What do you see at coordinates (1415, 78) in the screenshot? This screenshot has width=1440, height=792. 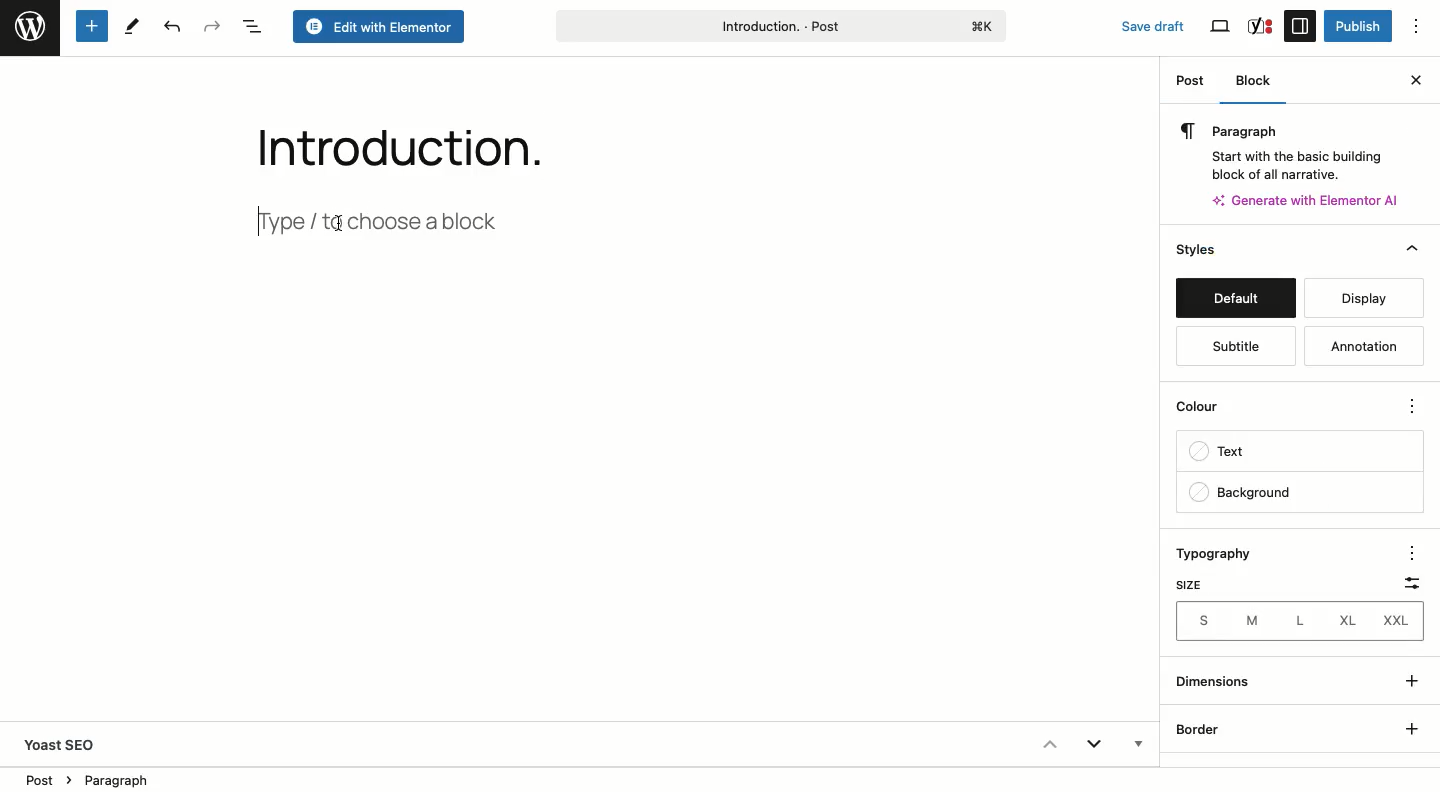 I see `Close` at bounding box center [1415, 78].